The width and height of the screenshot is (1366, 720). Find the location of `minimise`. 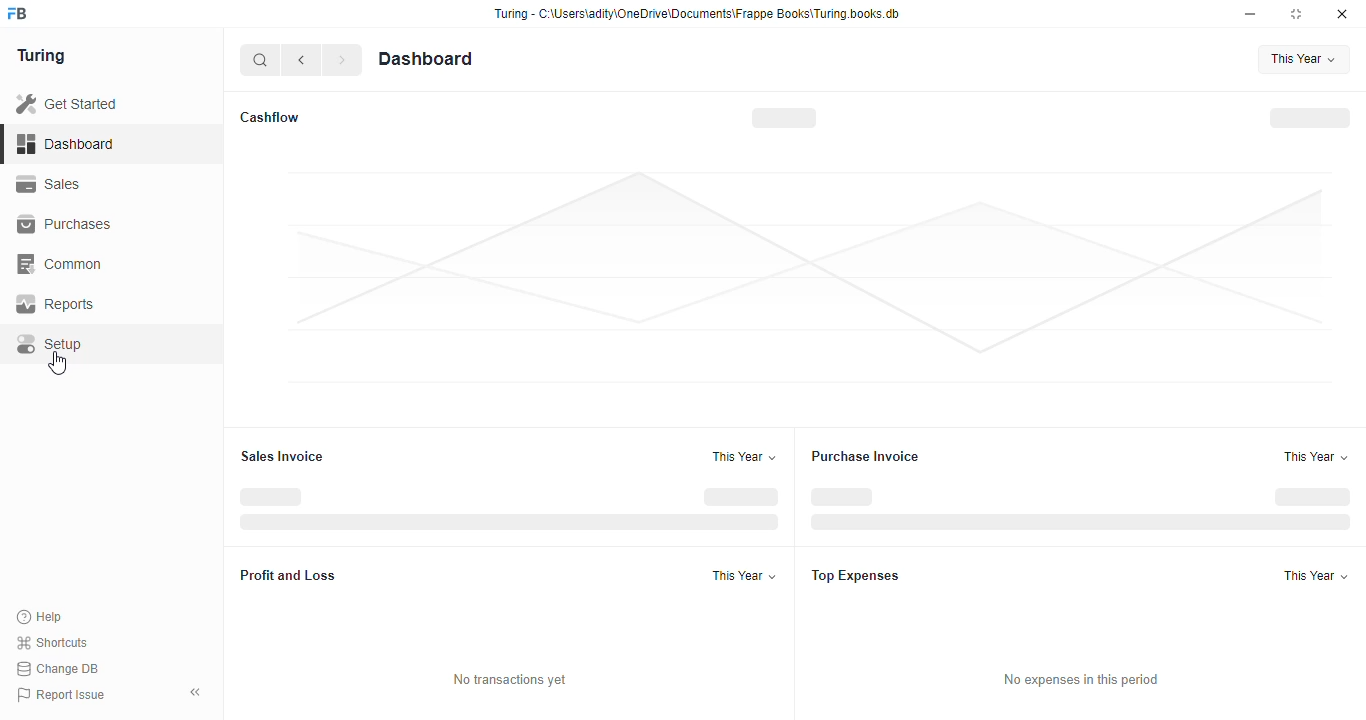

minimise is located at coordinates (1253, 13).